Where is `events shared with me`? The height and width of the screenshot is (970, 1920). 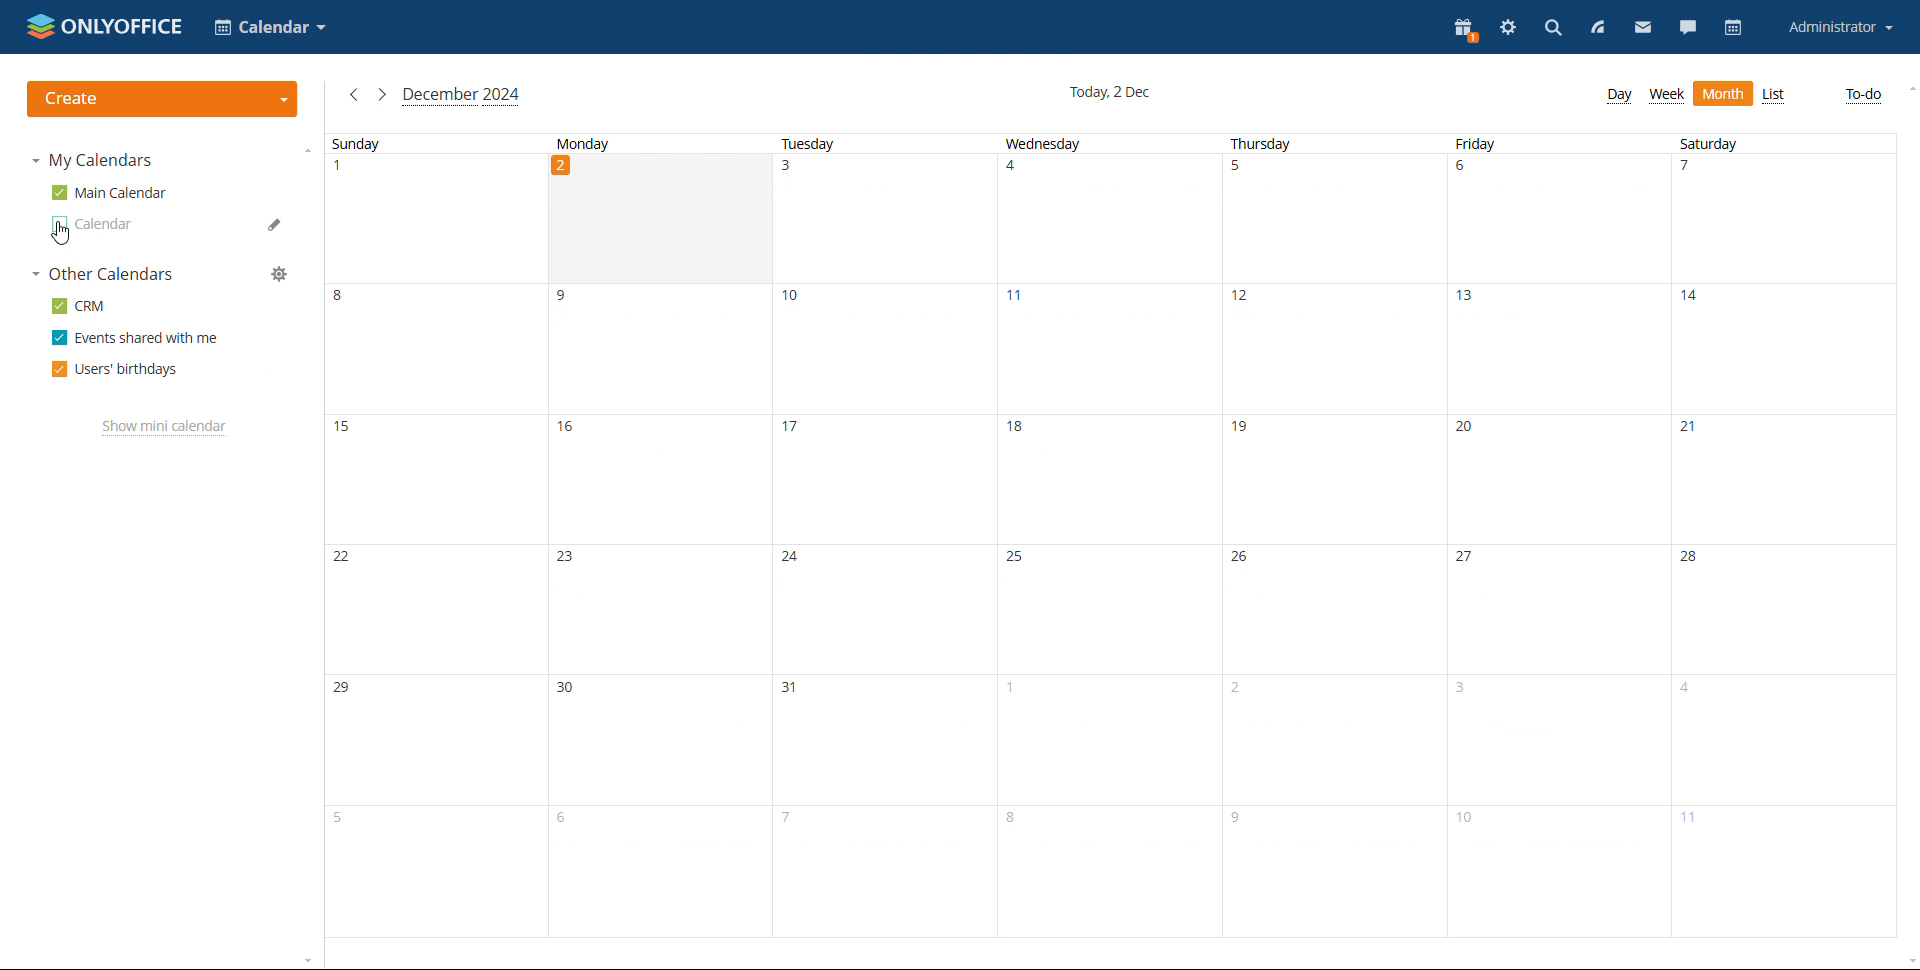
events shared with me is located at coordinates (134, 337).